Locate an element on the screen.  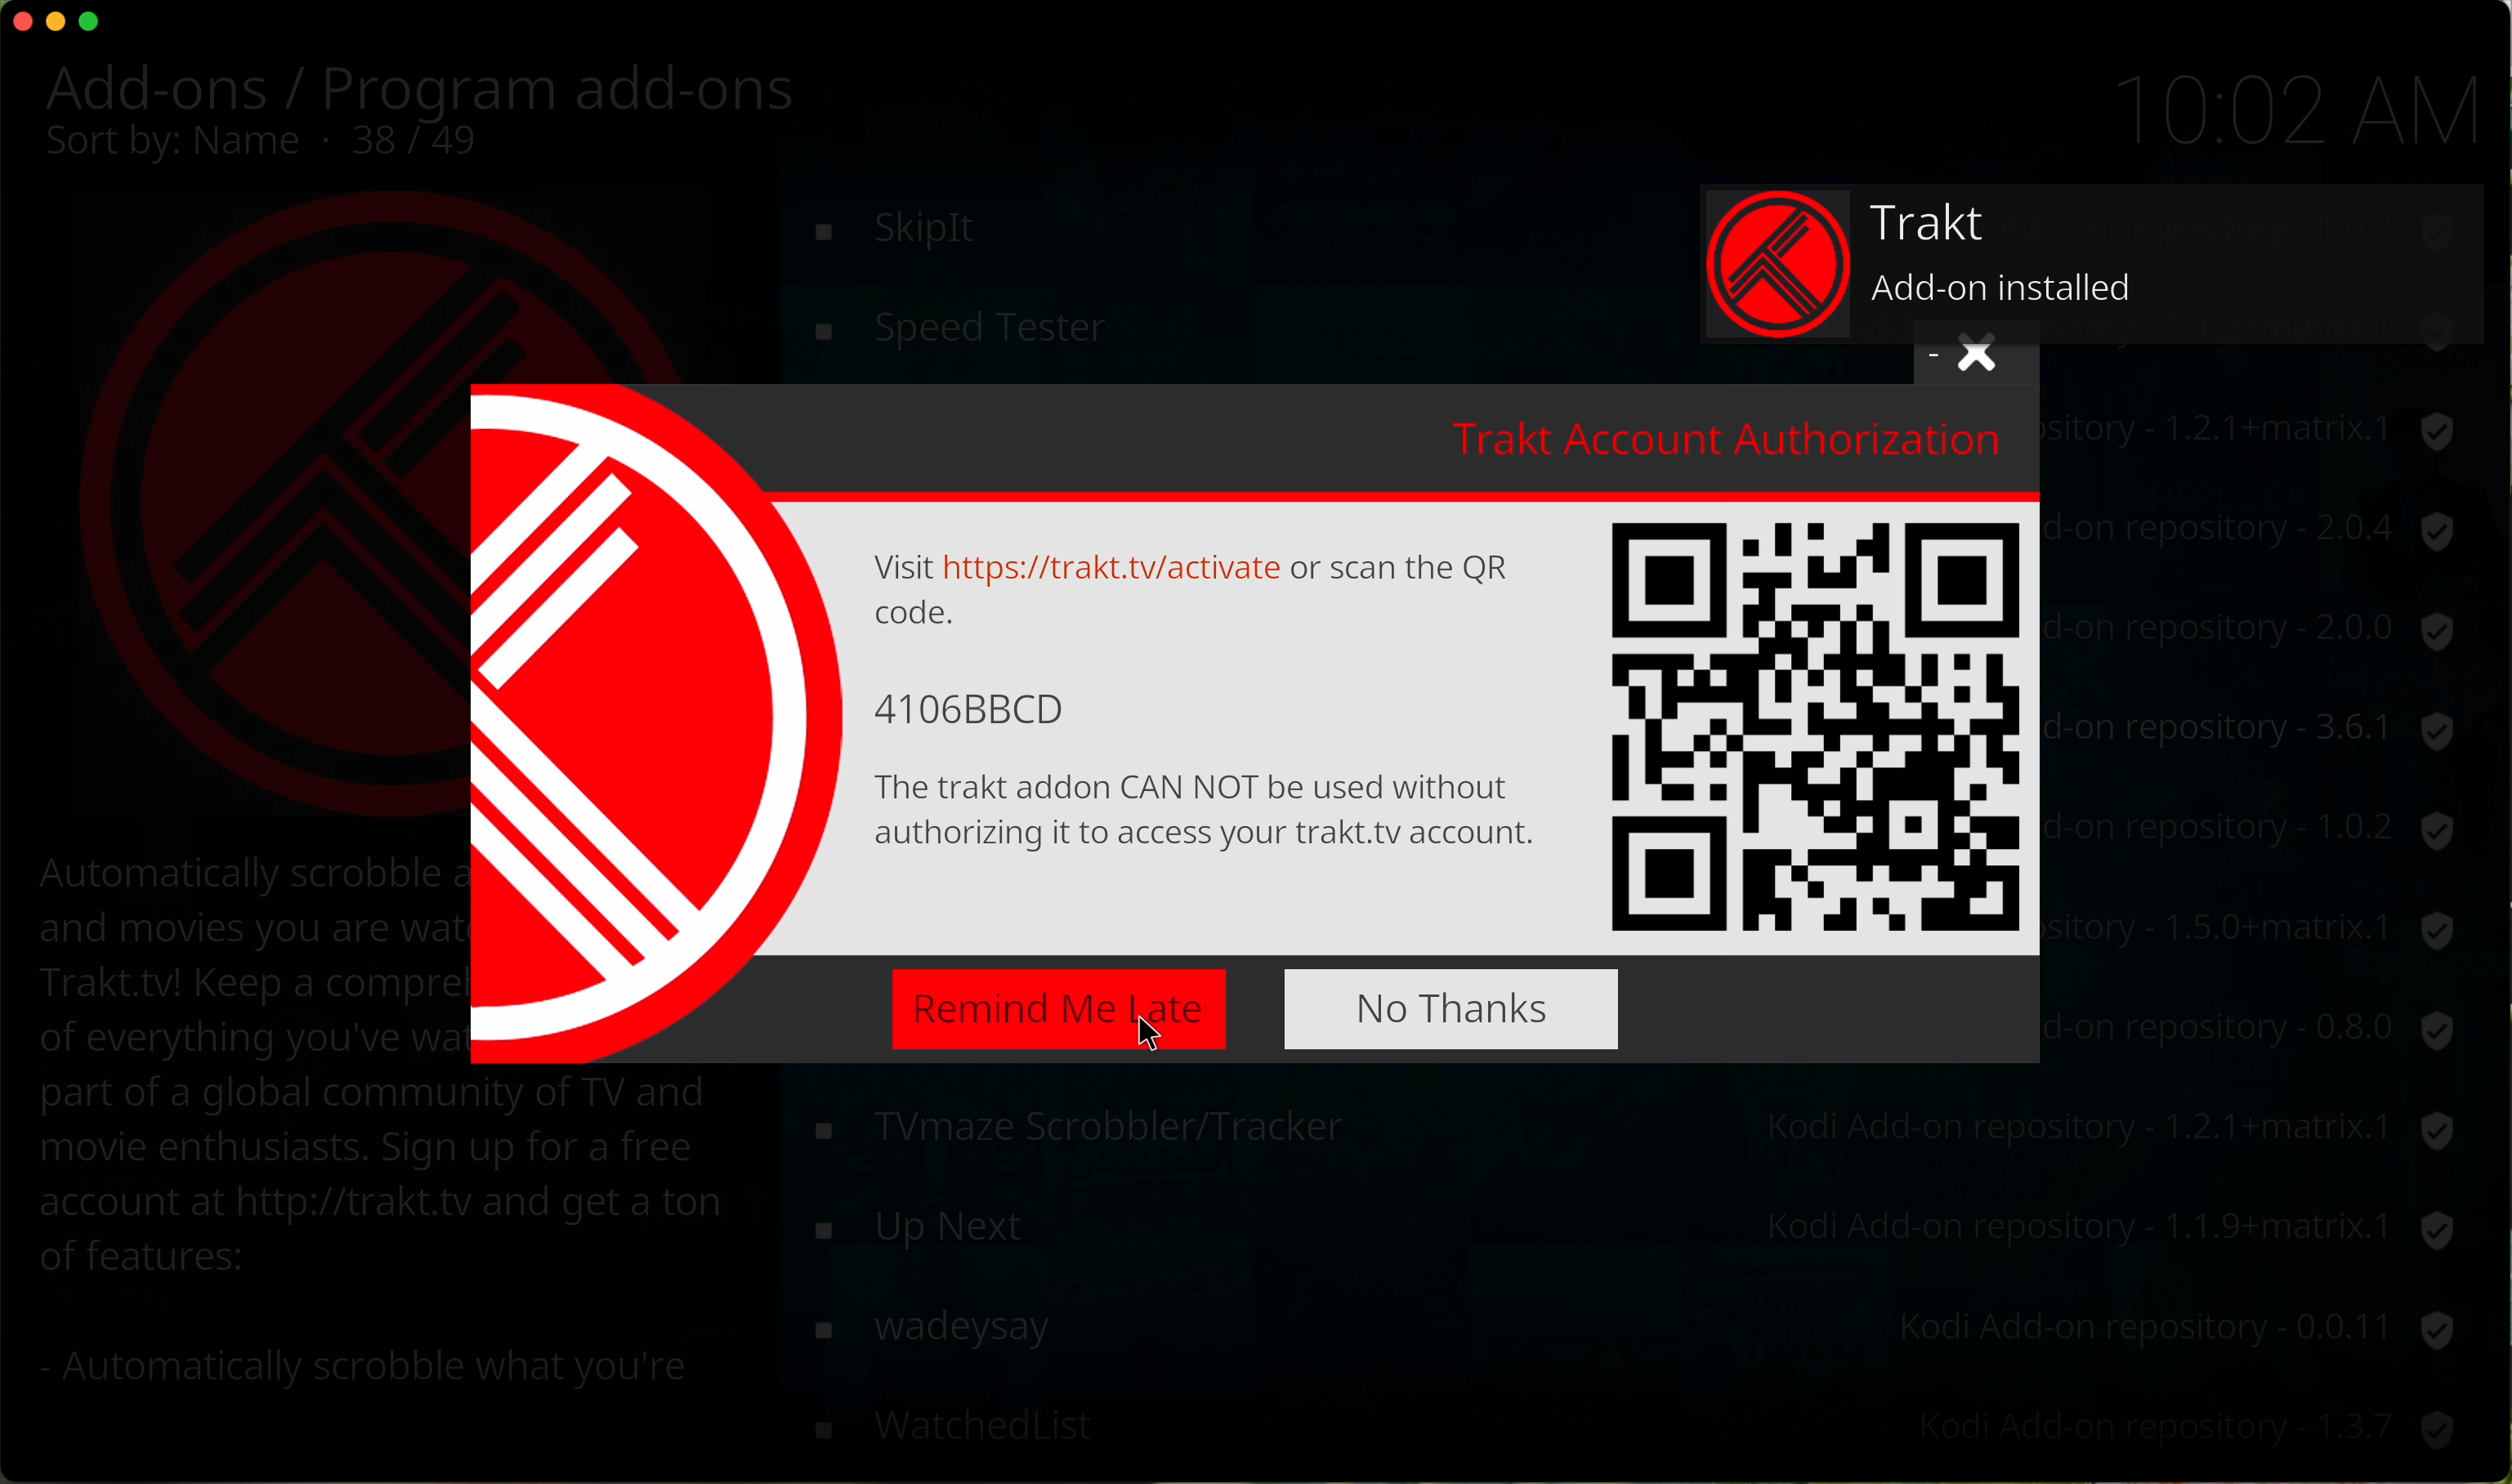
minimize is located at coordinates (56, 28).